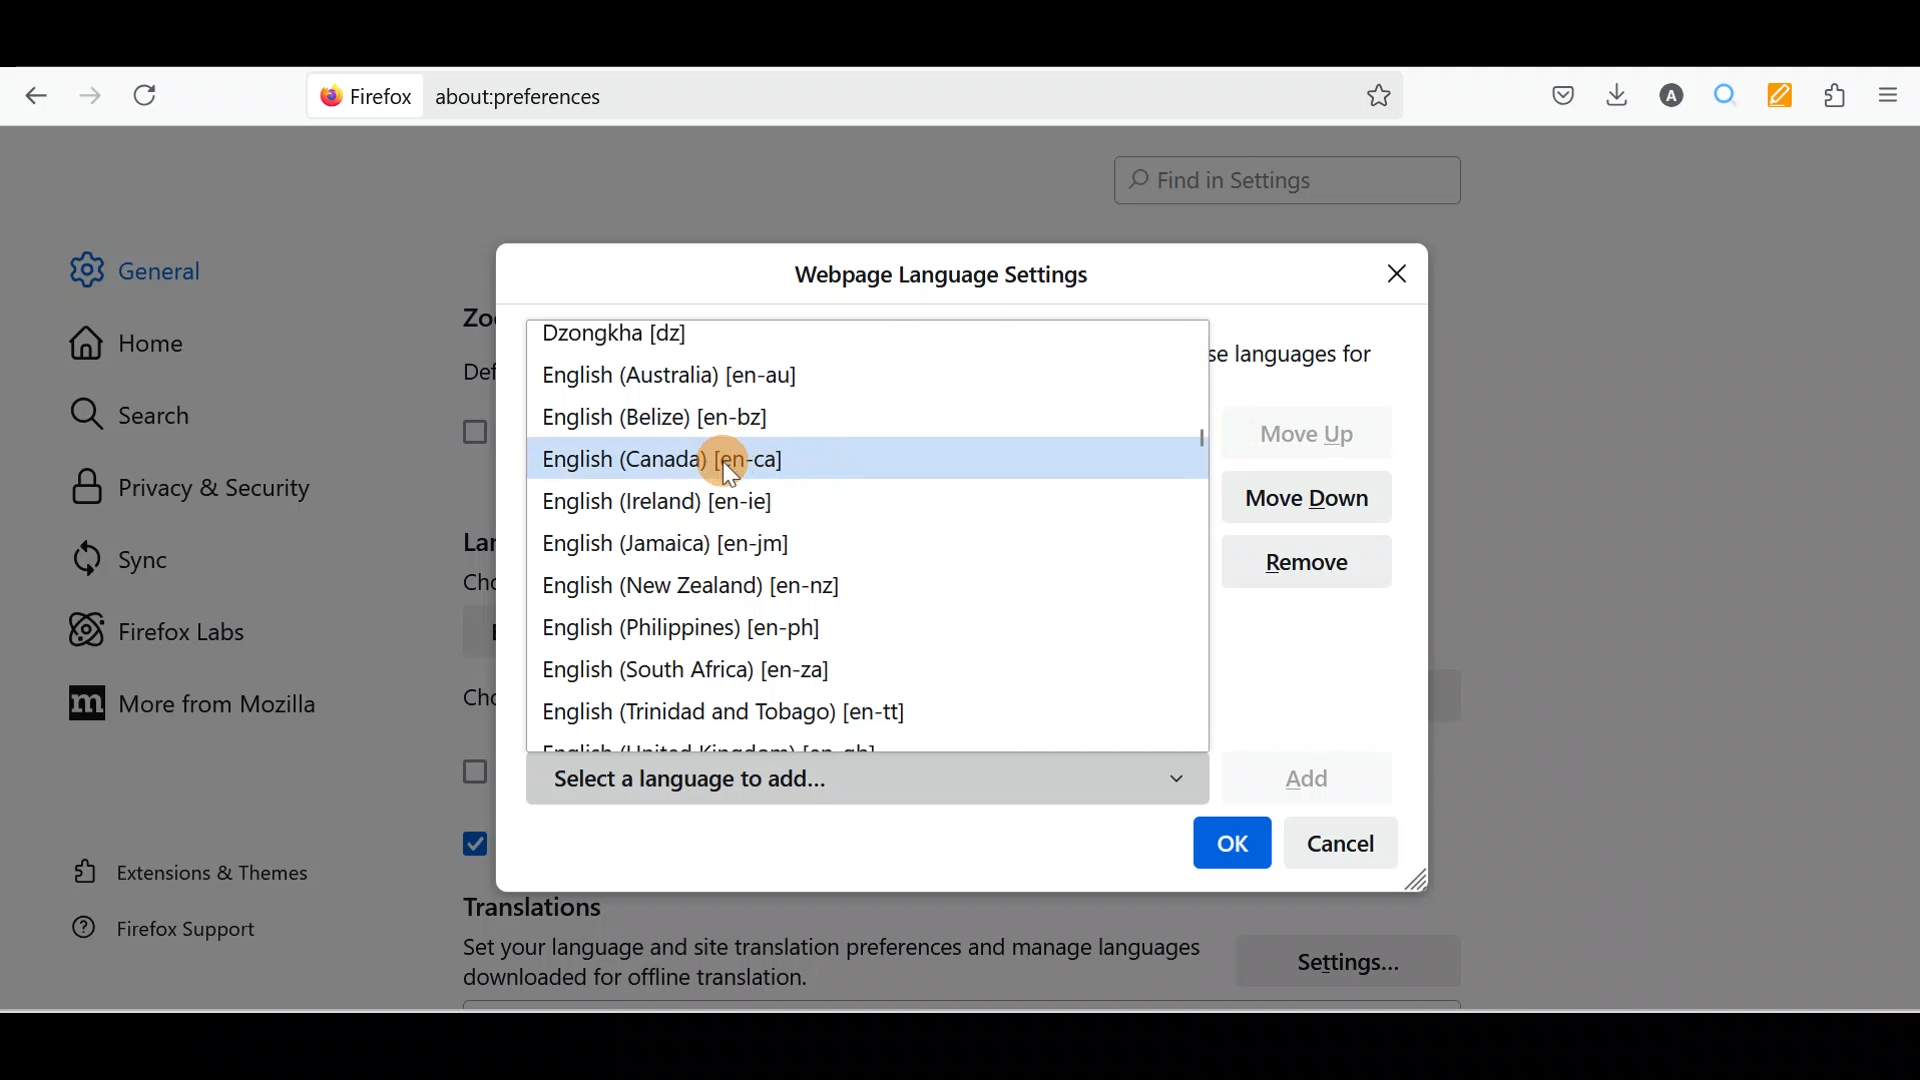  Describe the element at coordinates (628, 336) in the screenshot. I see `Dzongkha [dz]` at that location.